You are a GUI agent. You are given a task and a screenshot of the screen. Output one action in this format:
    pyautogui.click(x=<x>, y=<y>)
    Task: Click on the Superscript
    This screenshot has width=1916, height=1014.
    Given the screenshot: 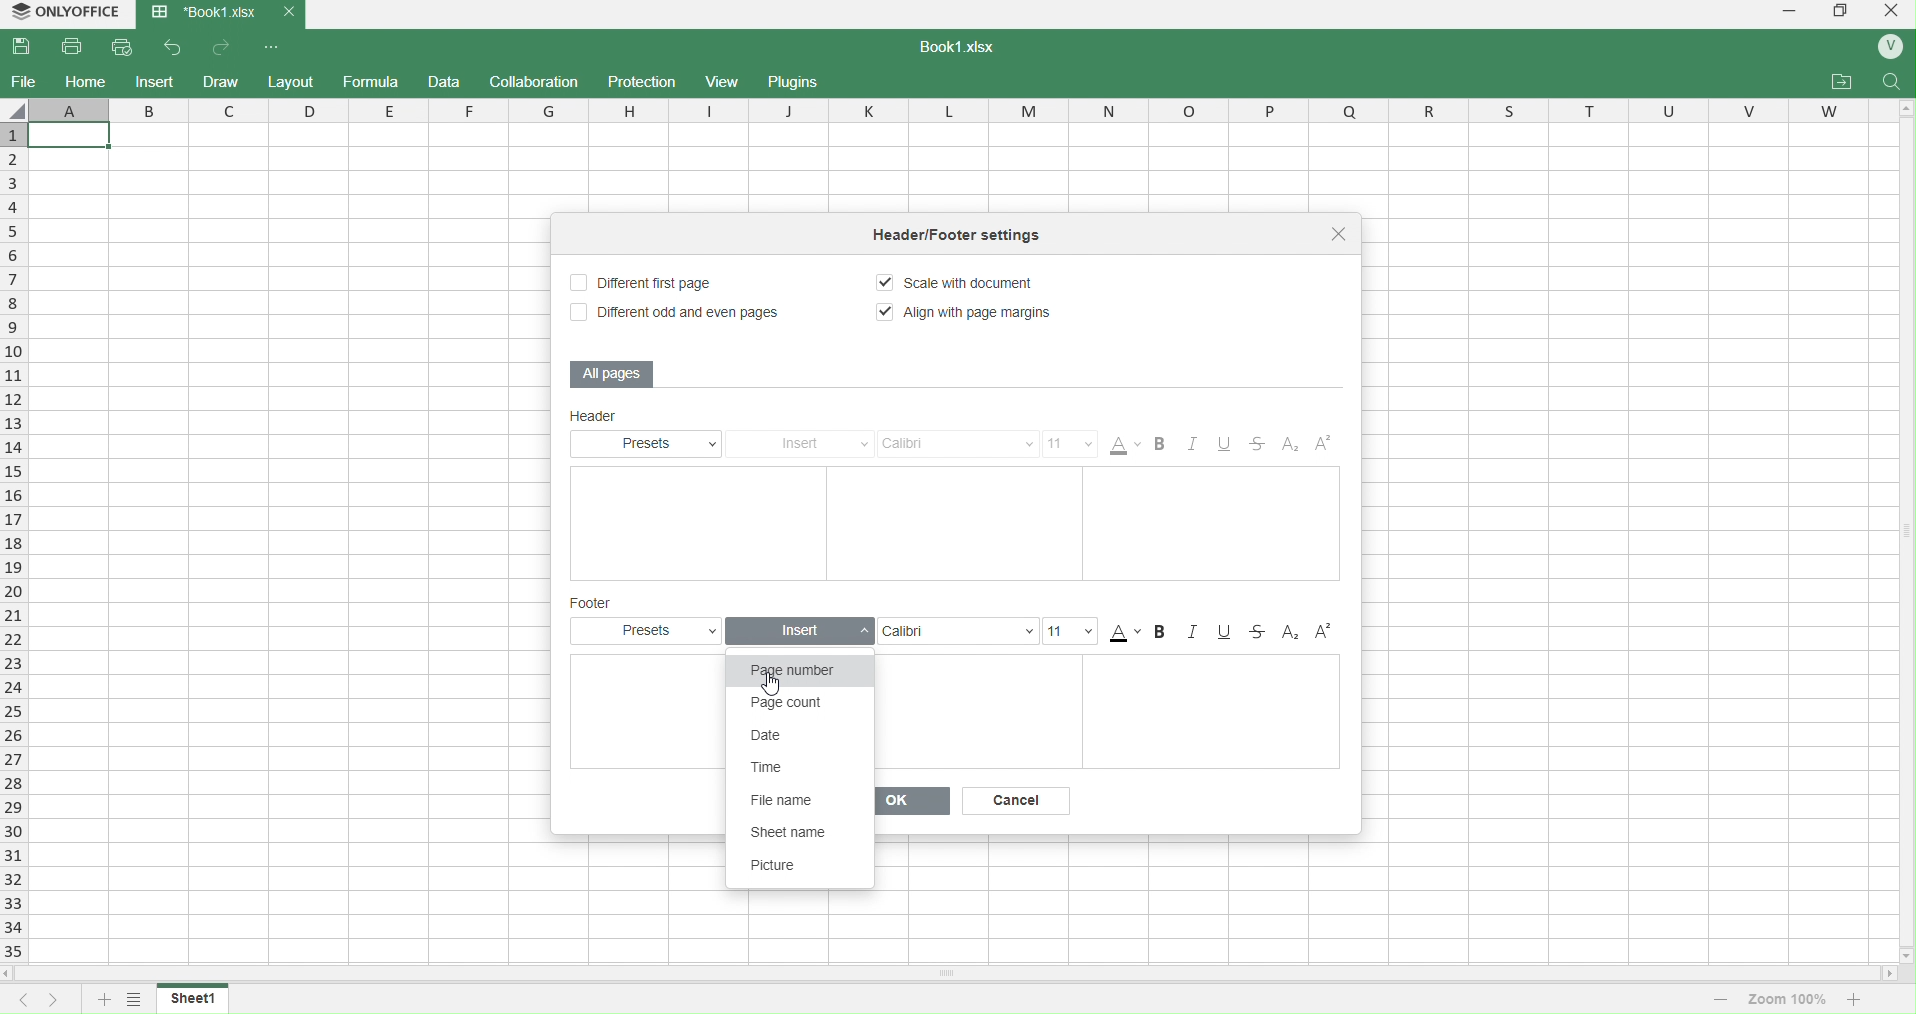 What is the action you would take?
    pyautogui.click(x=1324, y=447)
    